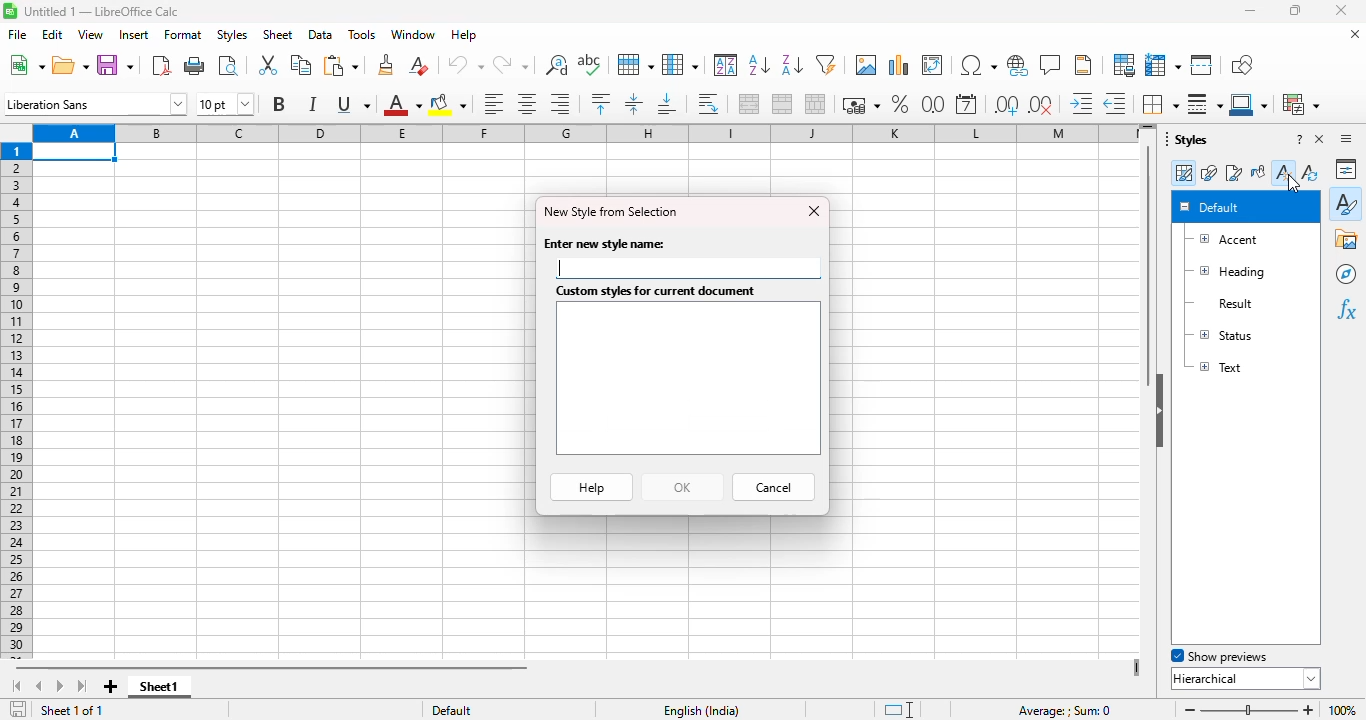  What do you see at coordinates (184, 35) in the screenshot?
I see `format` at bounding box center [184, 35].